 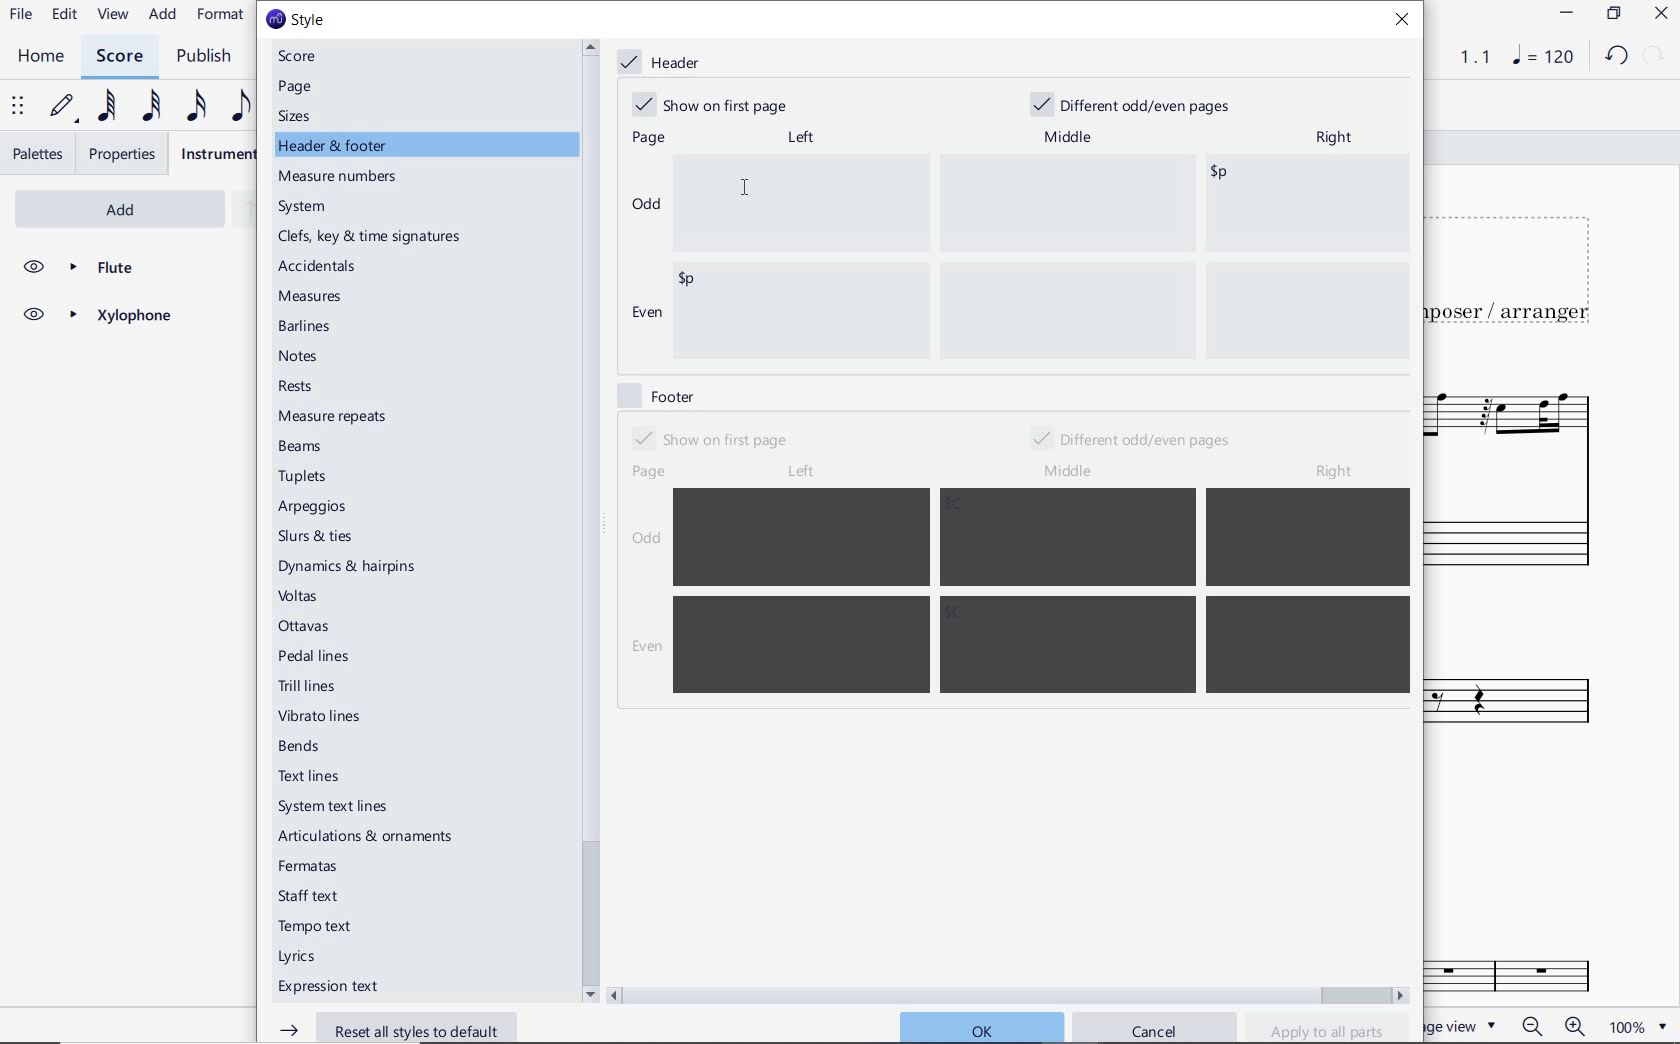 What do you see at coordinates (316, 655) in the screenshot?
I see `pedal lines` at bounding box center [316, 655].